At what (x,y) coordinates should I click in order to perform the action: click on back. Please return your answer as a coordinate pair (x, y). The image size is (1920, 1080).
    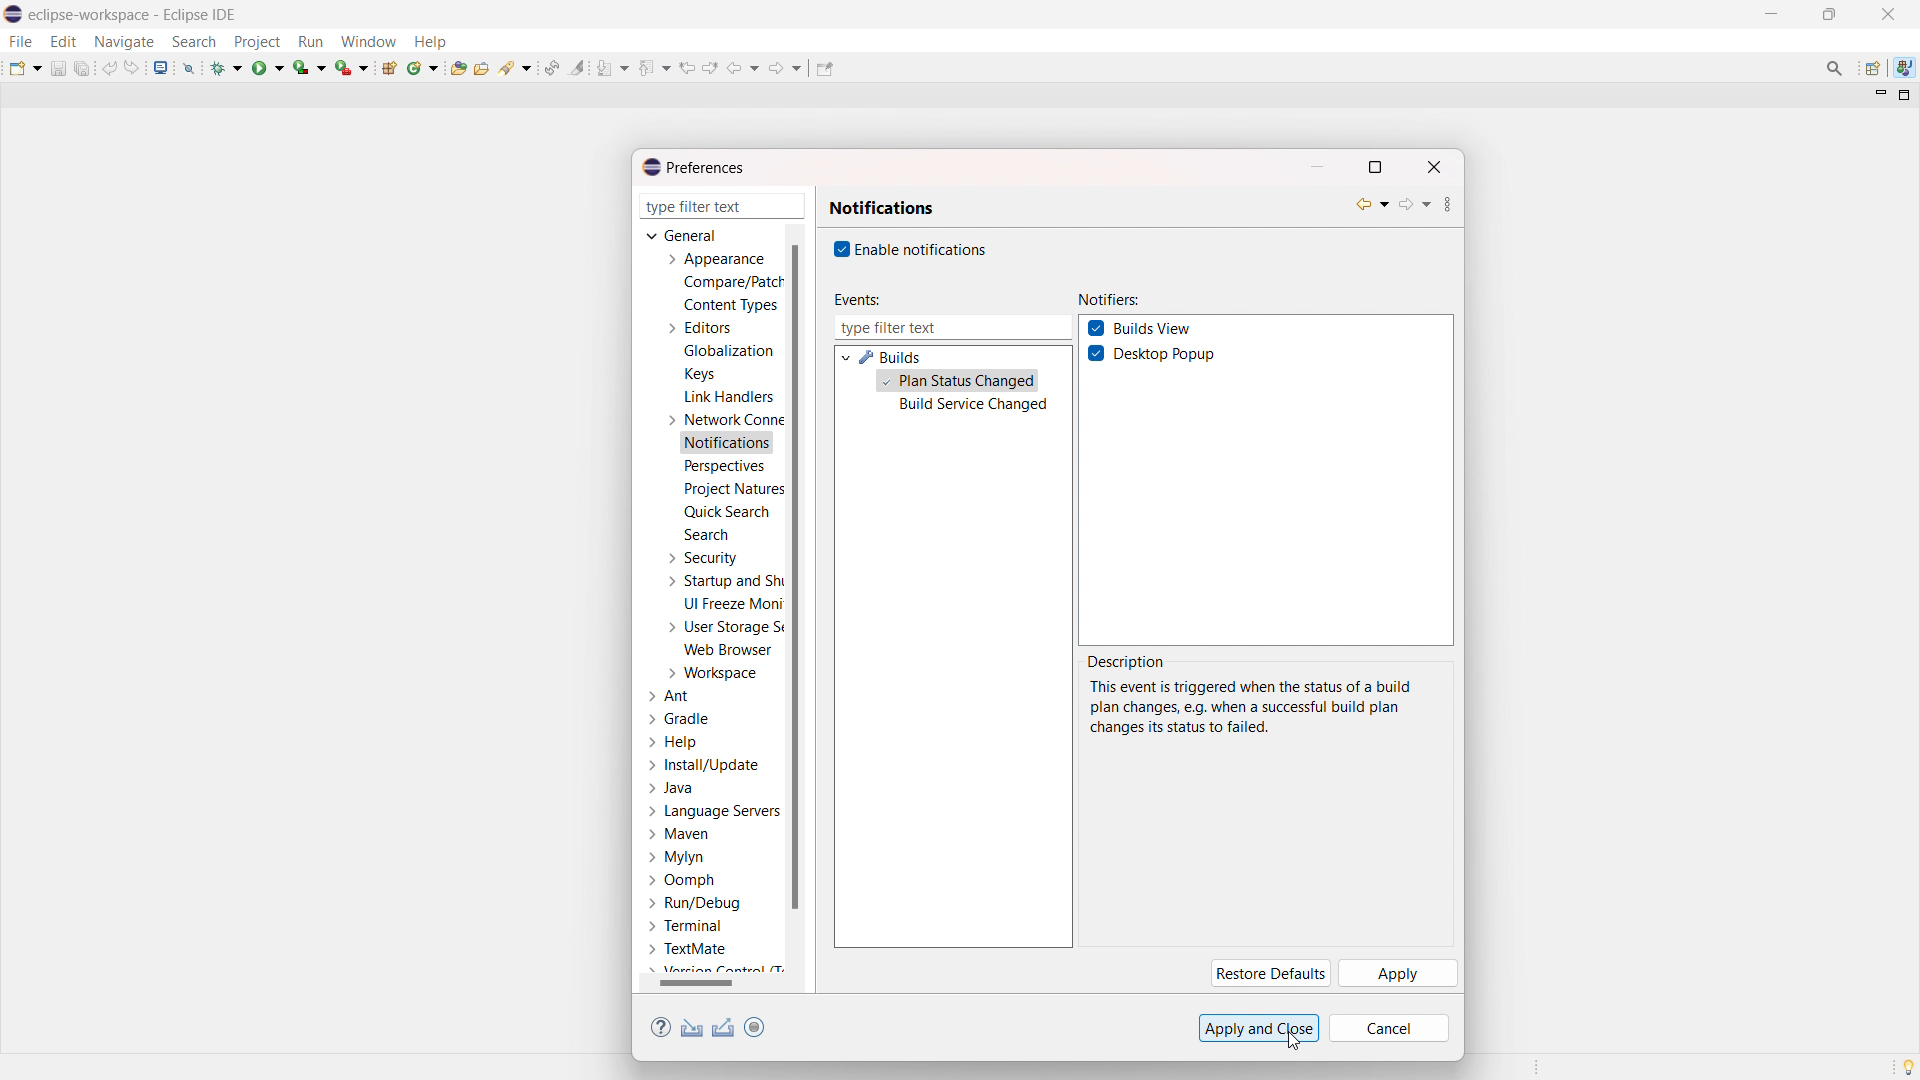
    Looking at the image, I should click on (1372, 204).